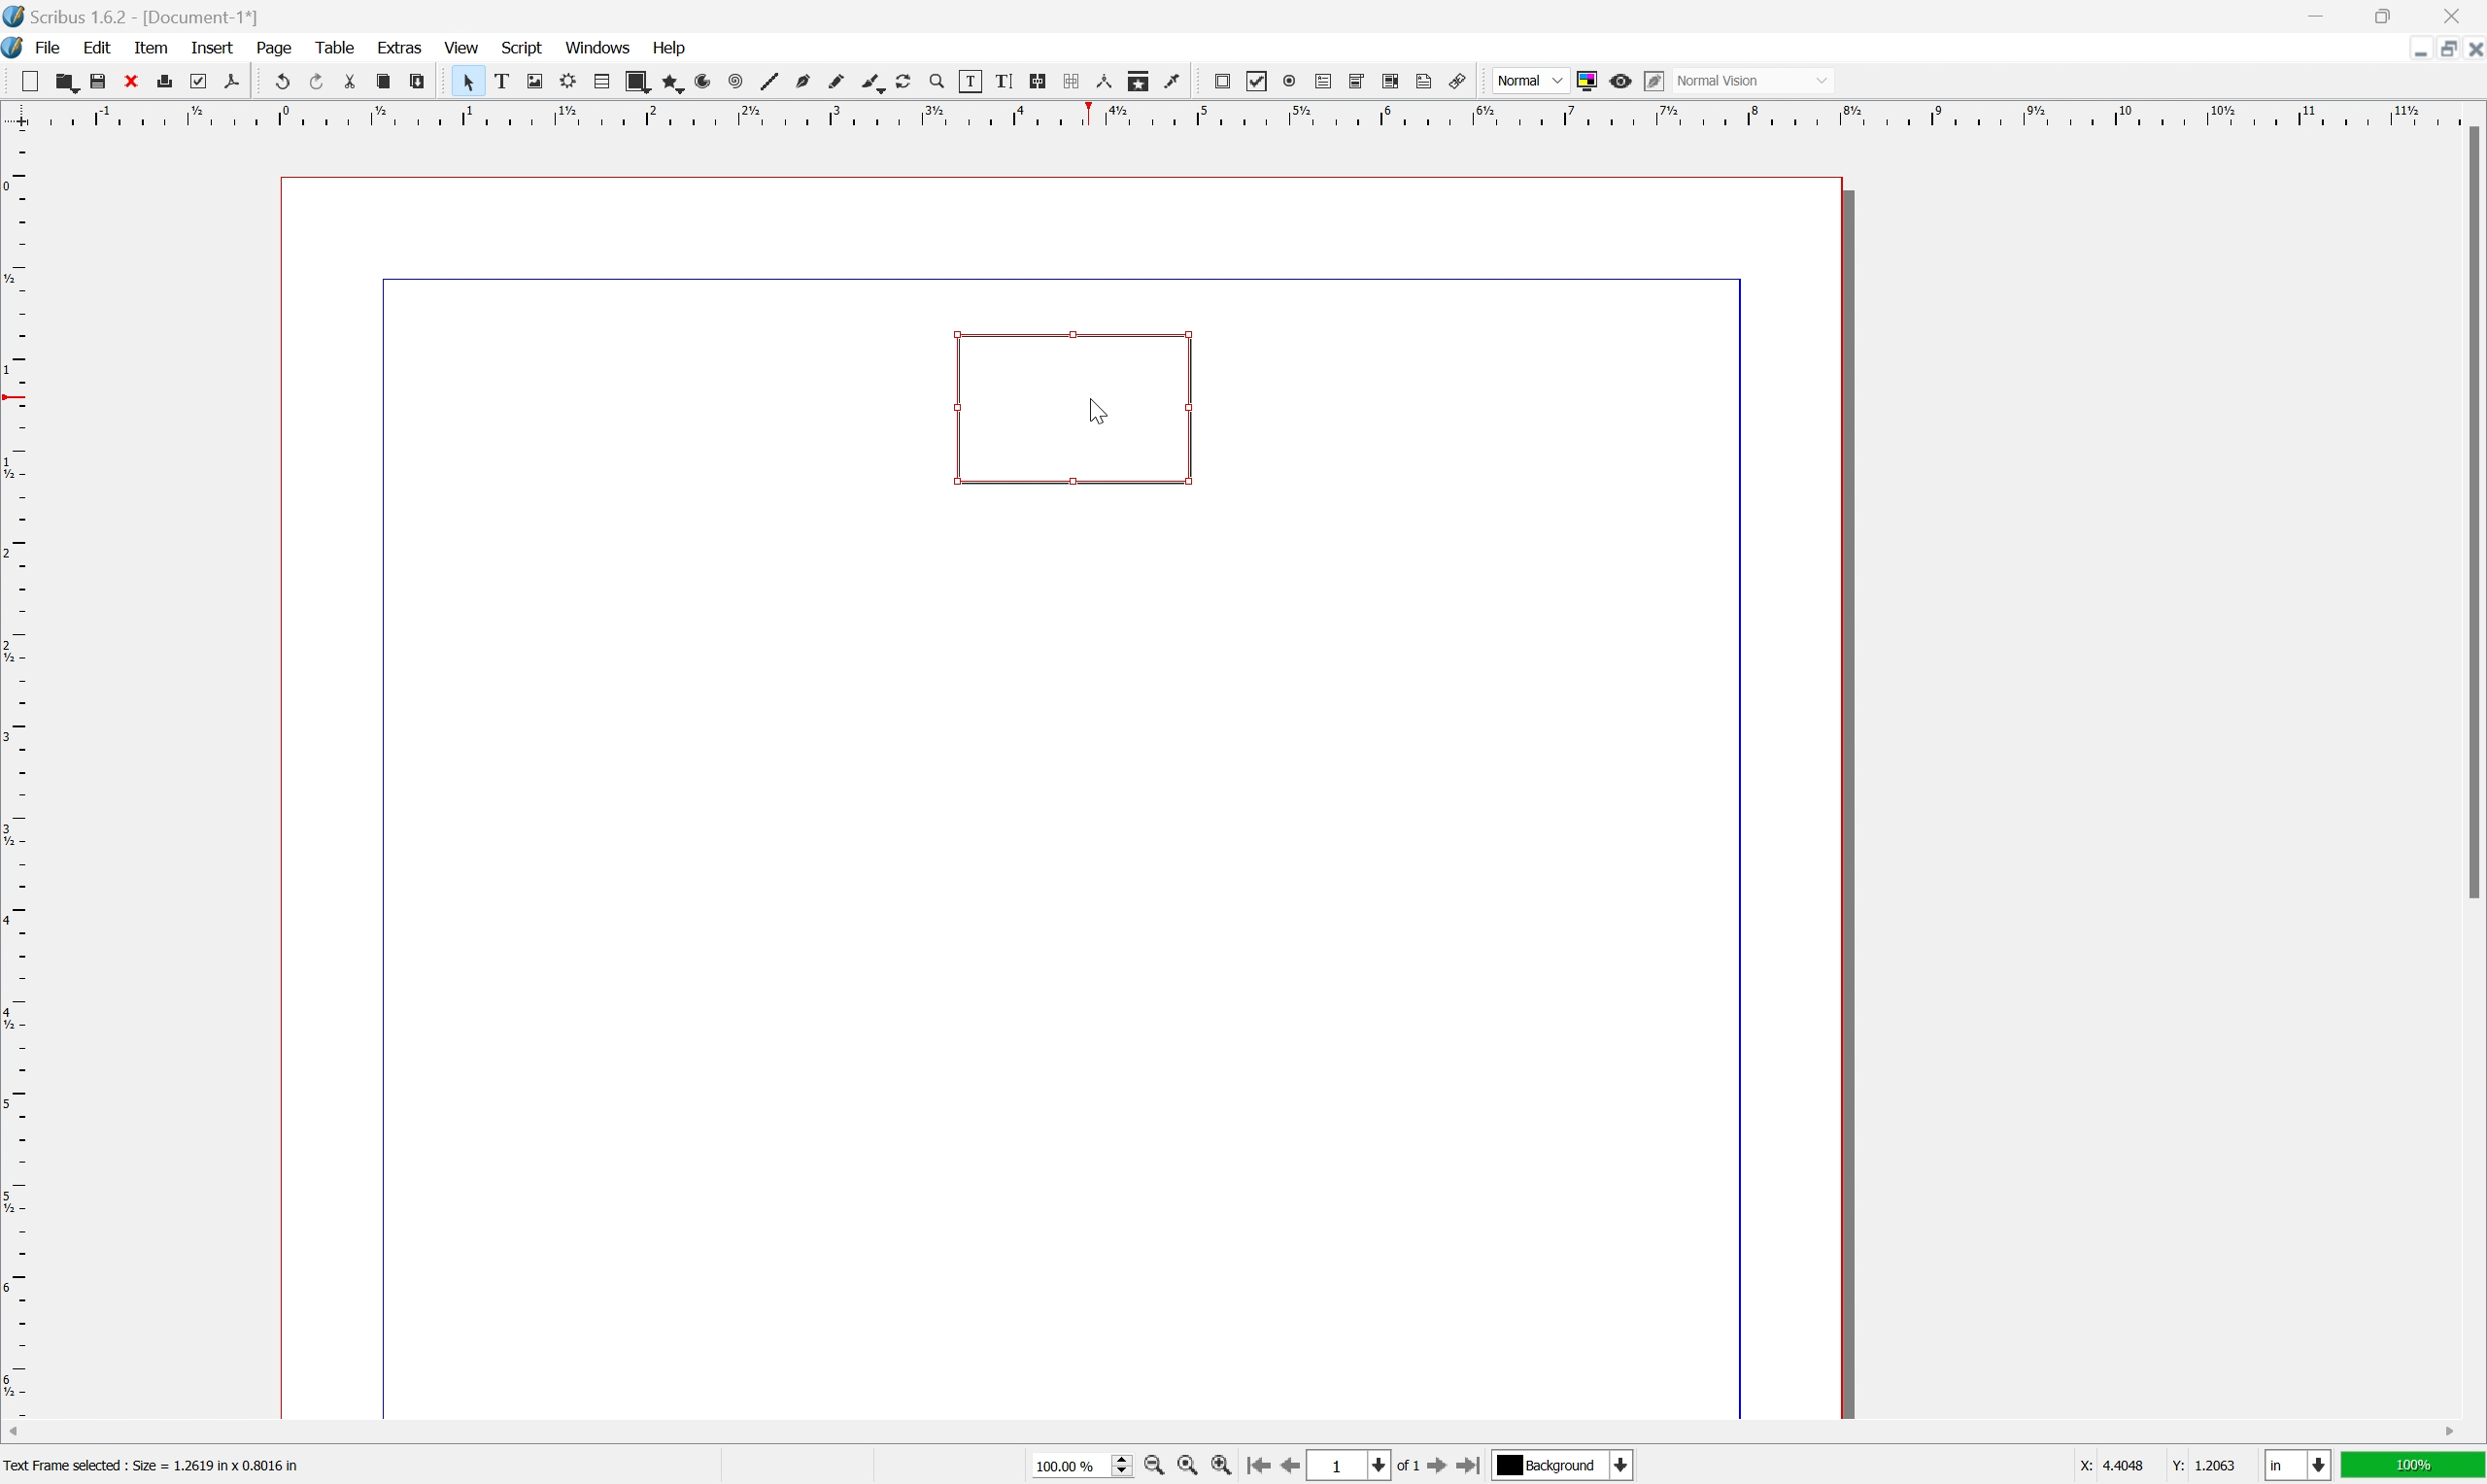 This screenshot has height=1484, width=2487. What do you see at coordinates (801, 82) in the screenshot?
I see `bezier curve` at bounding box center [801, 82].